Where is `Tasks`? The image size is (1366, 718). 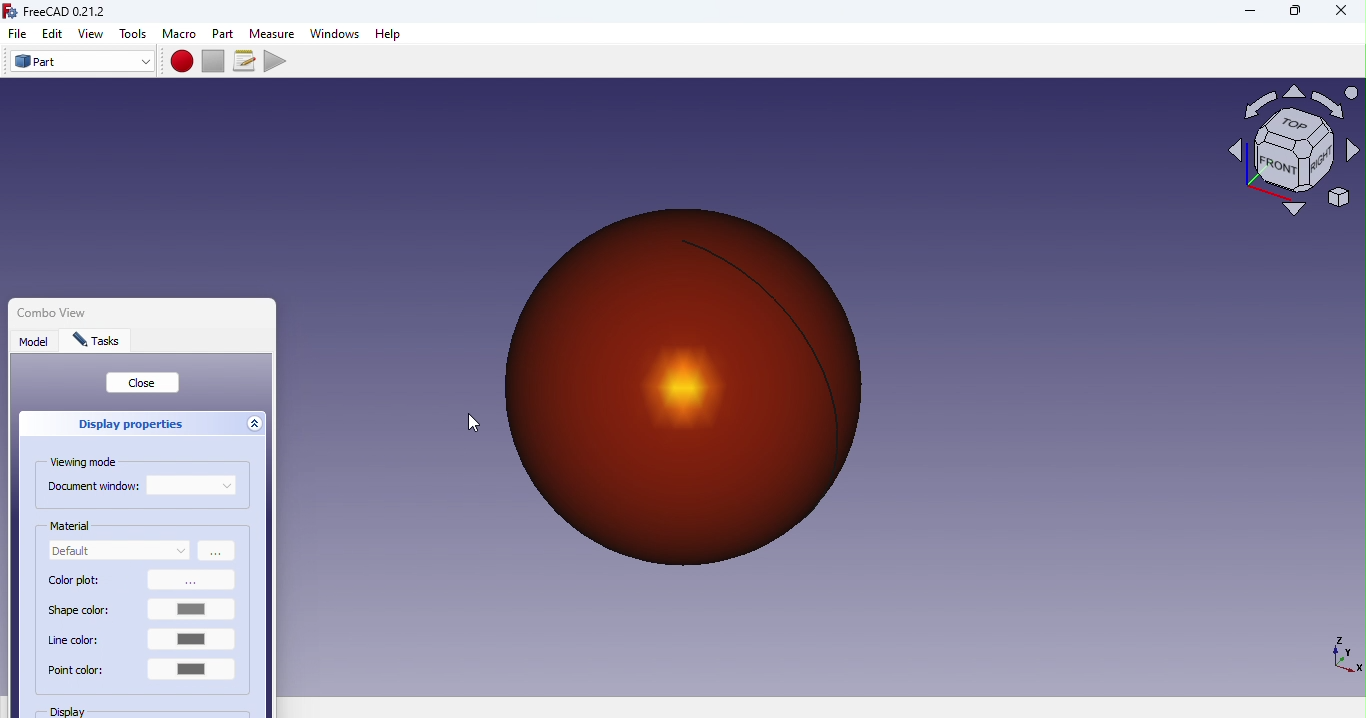 Tasks is located at coordinates (101, 342).